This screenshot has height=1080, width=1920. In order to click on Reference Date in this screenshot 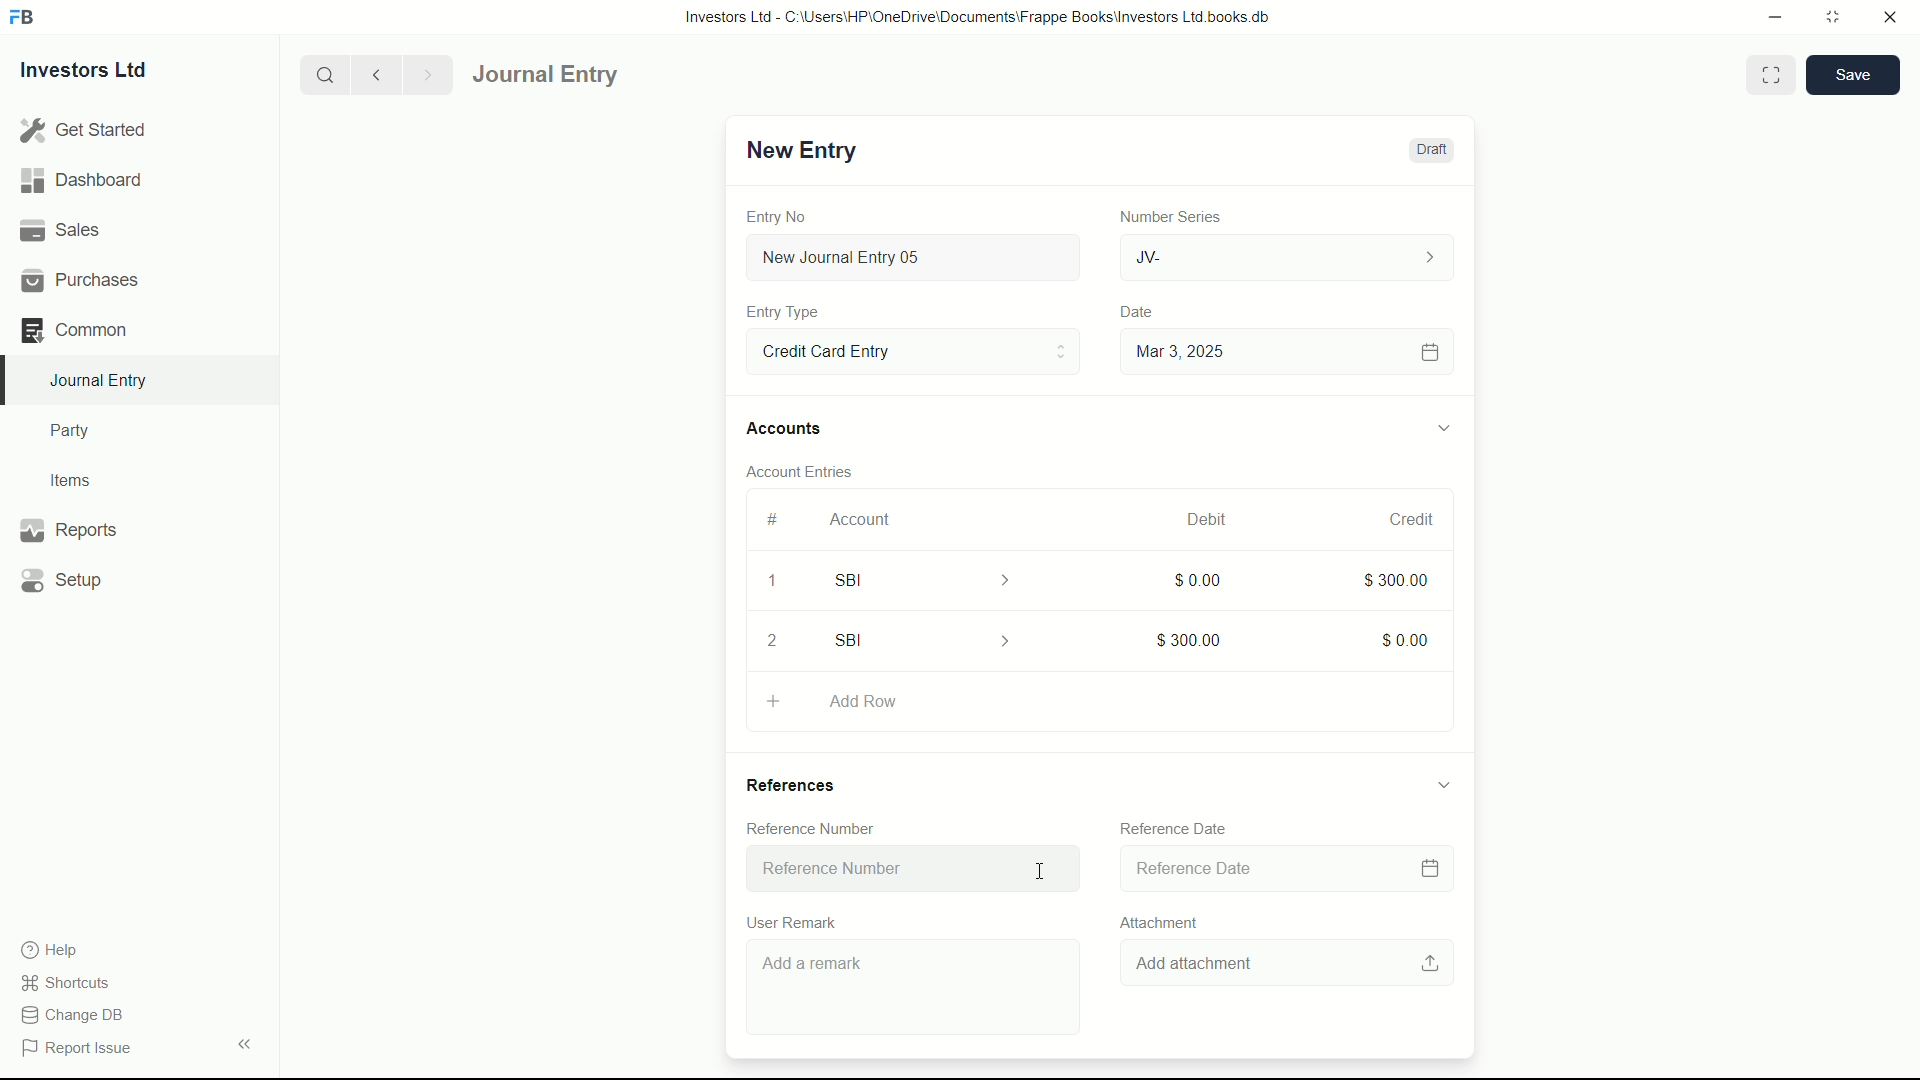, I will do `click(1280, 870)`.